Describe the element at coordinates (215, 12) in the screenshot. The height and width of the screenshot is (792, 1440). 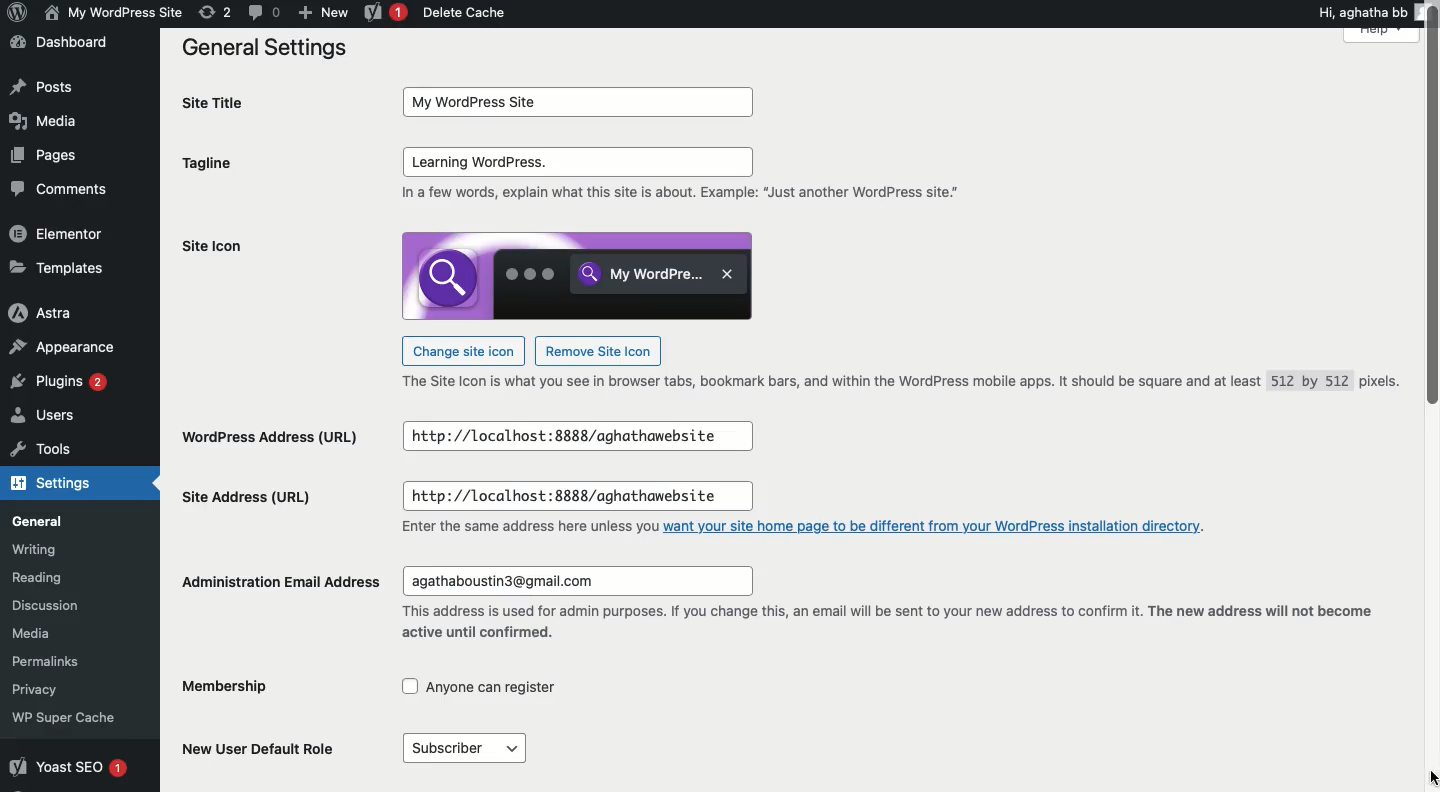
I see `Revisions (2)` at that location.